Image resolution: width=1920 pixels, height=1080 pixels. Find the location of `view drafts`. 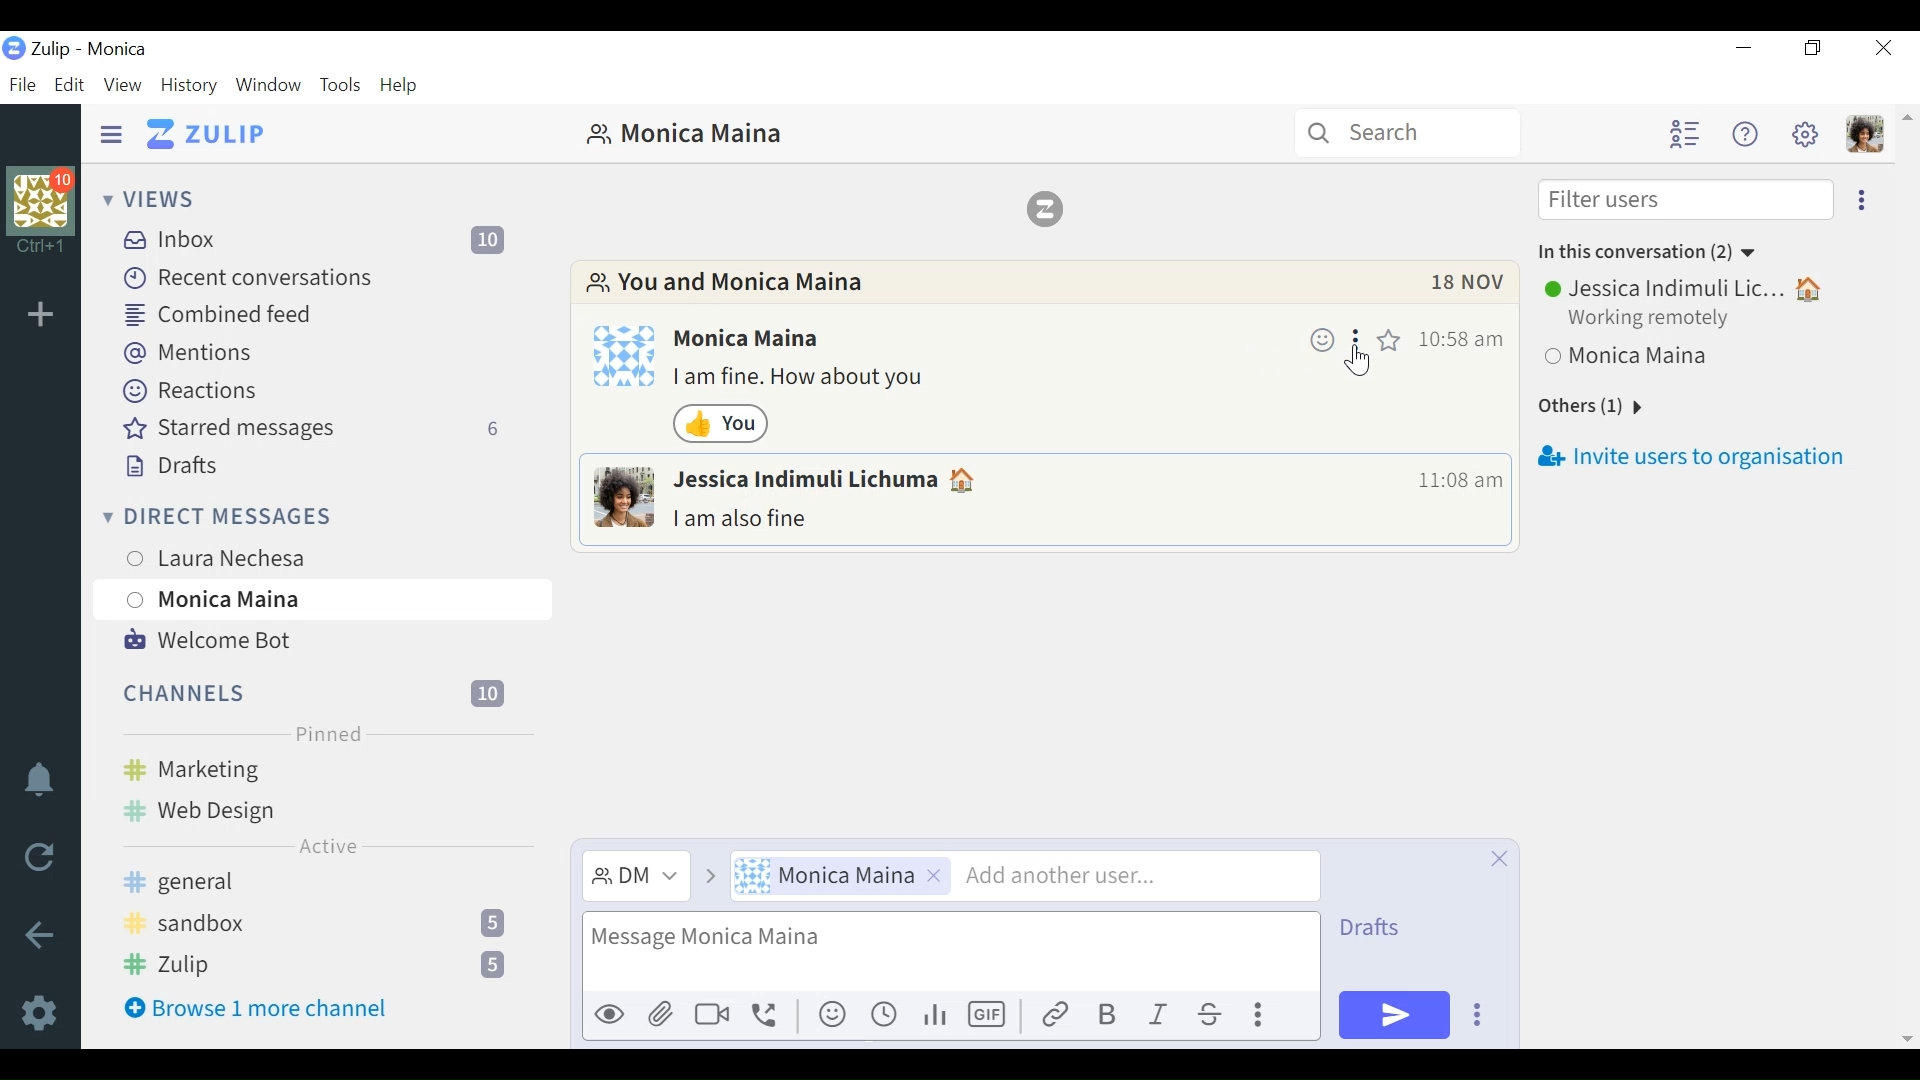

view drafts is located at coordinates (1388, 930).